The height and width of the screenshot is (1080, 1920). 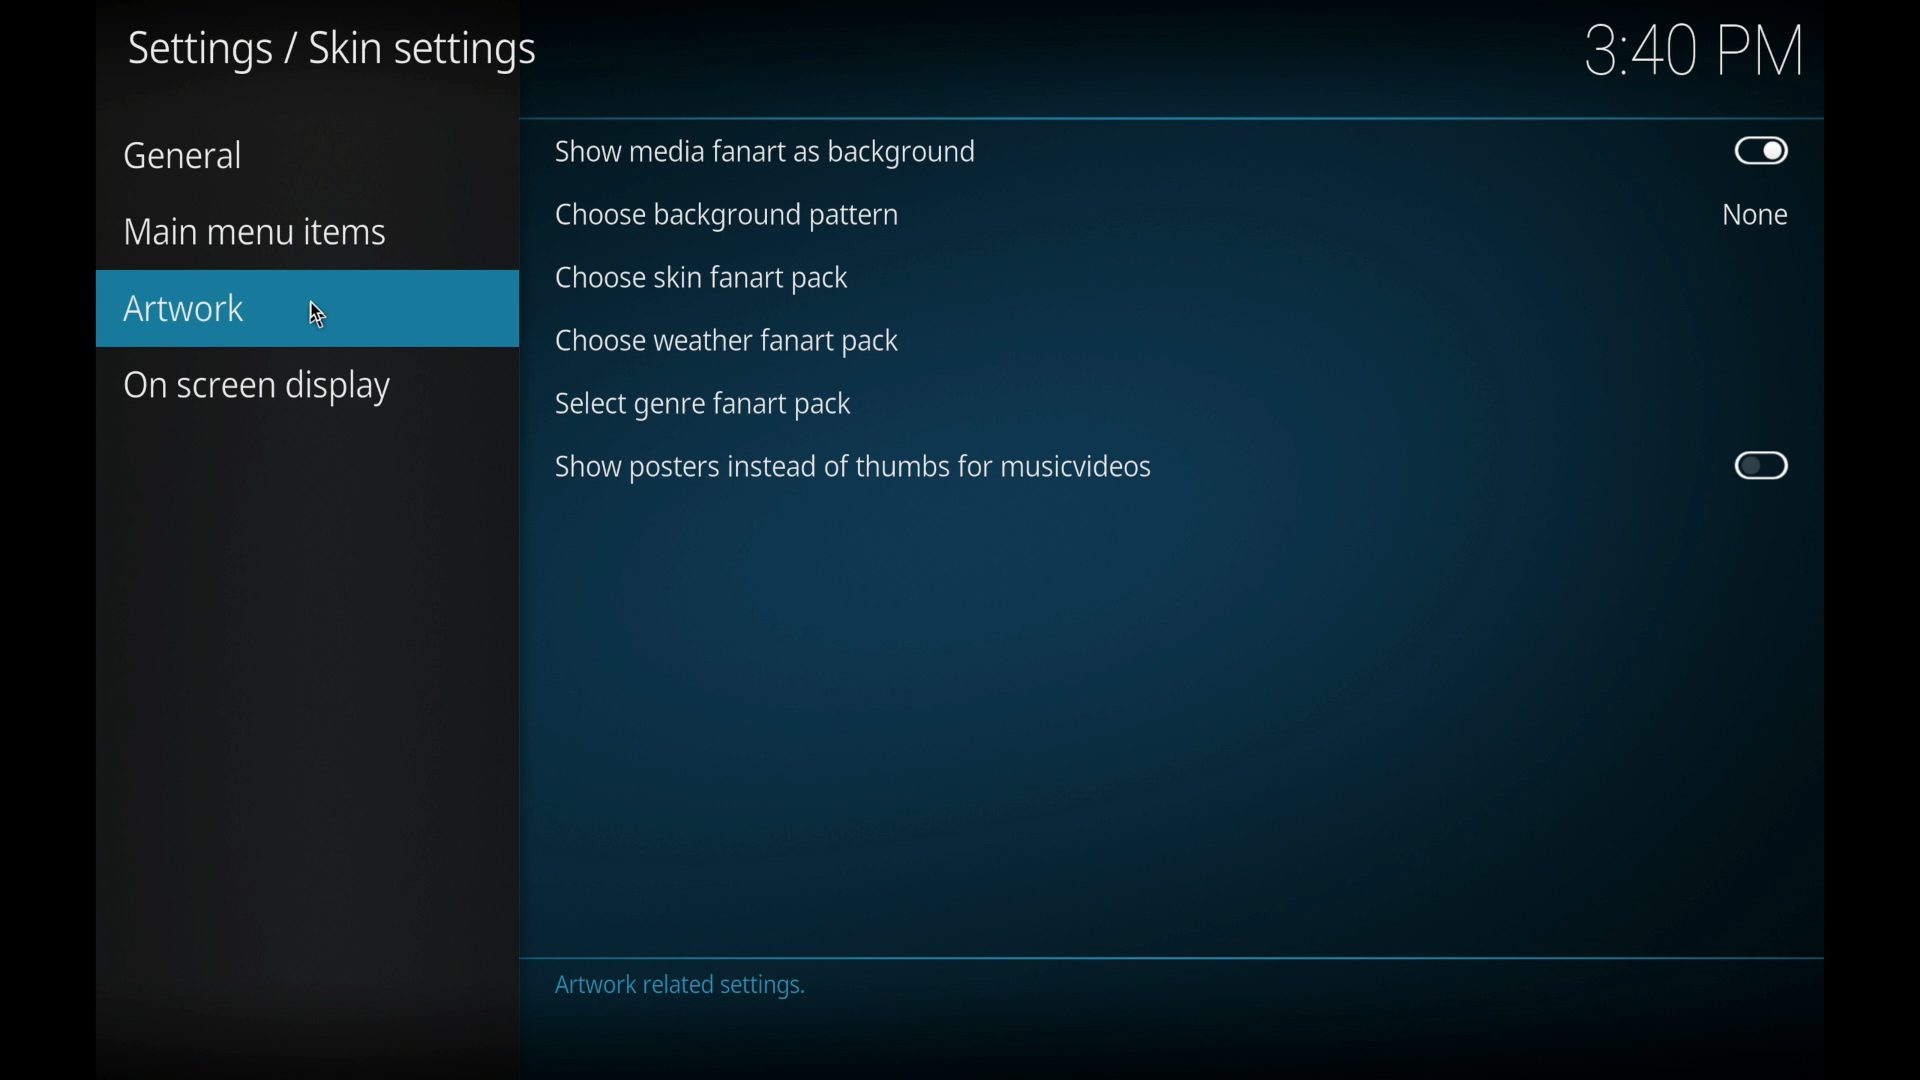 What do you see at coordinates (725, 217) in the screenshot?
I see `choose background` at bounding box center [725, 217].